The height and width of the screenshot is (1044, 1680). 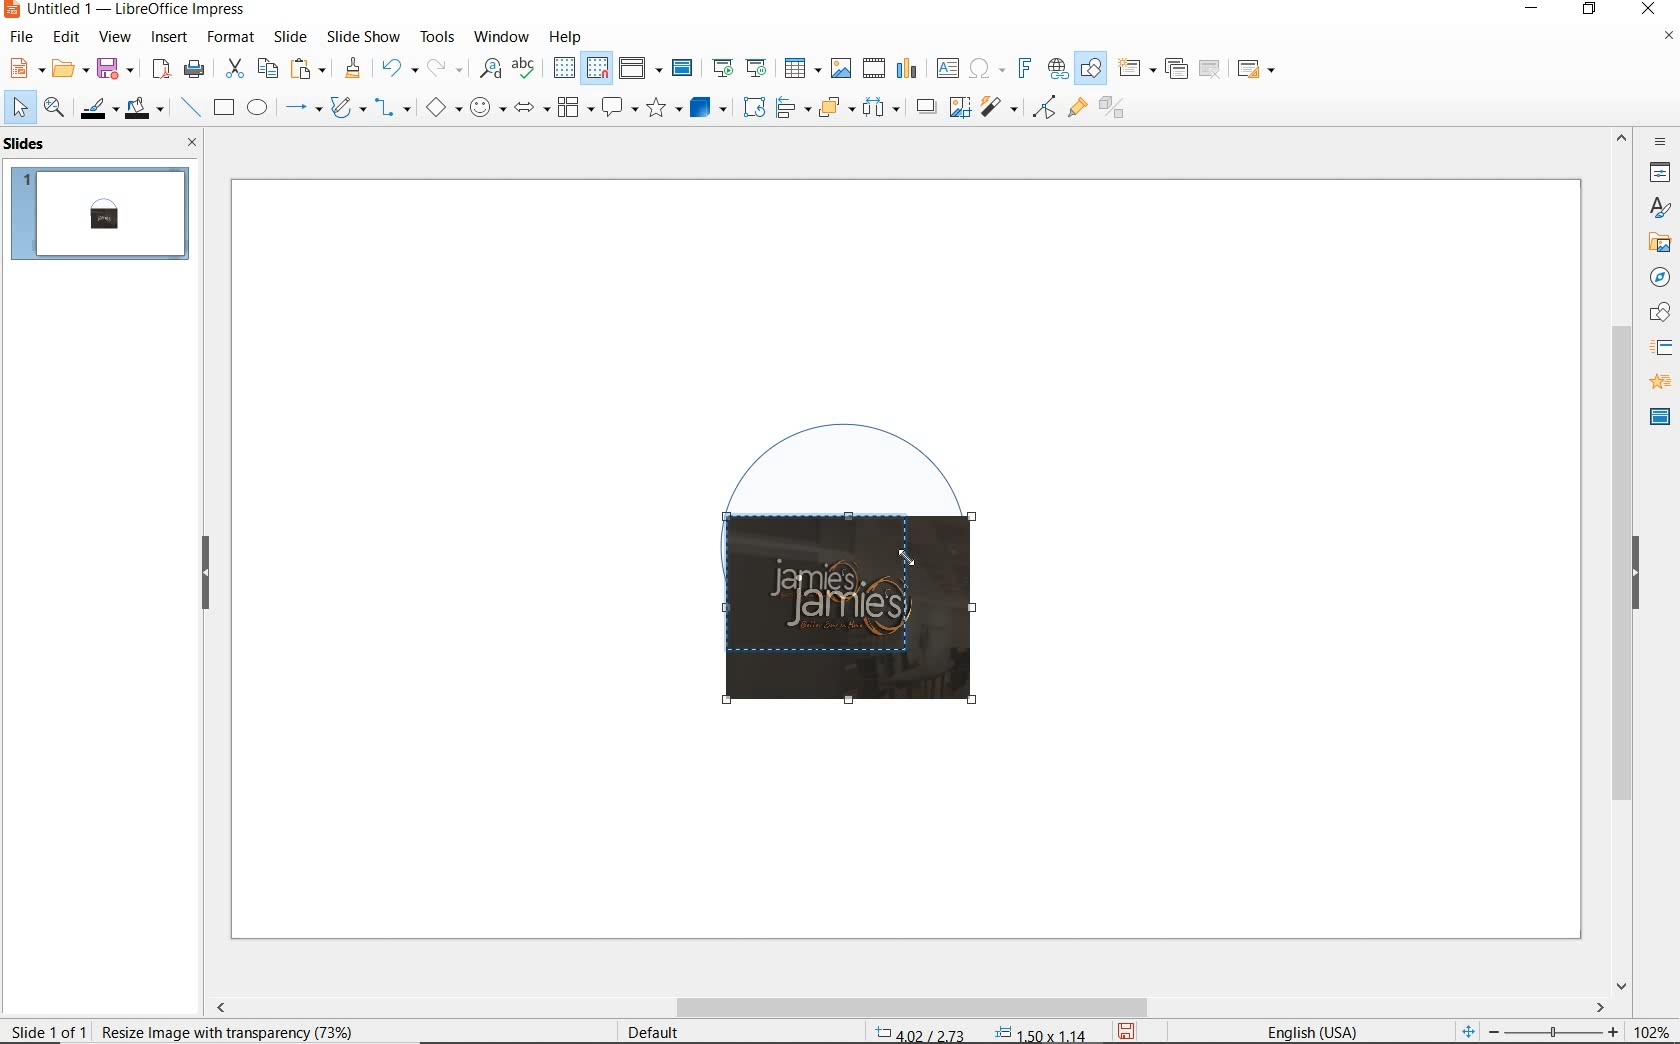 What do you see at coordinates (663, 110) in the screenshot?
I see `stars and banners` at bounding box center [663, 110].